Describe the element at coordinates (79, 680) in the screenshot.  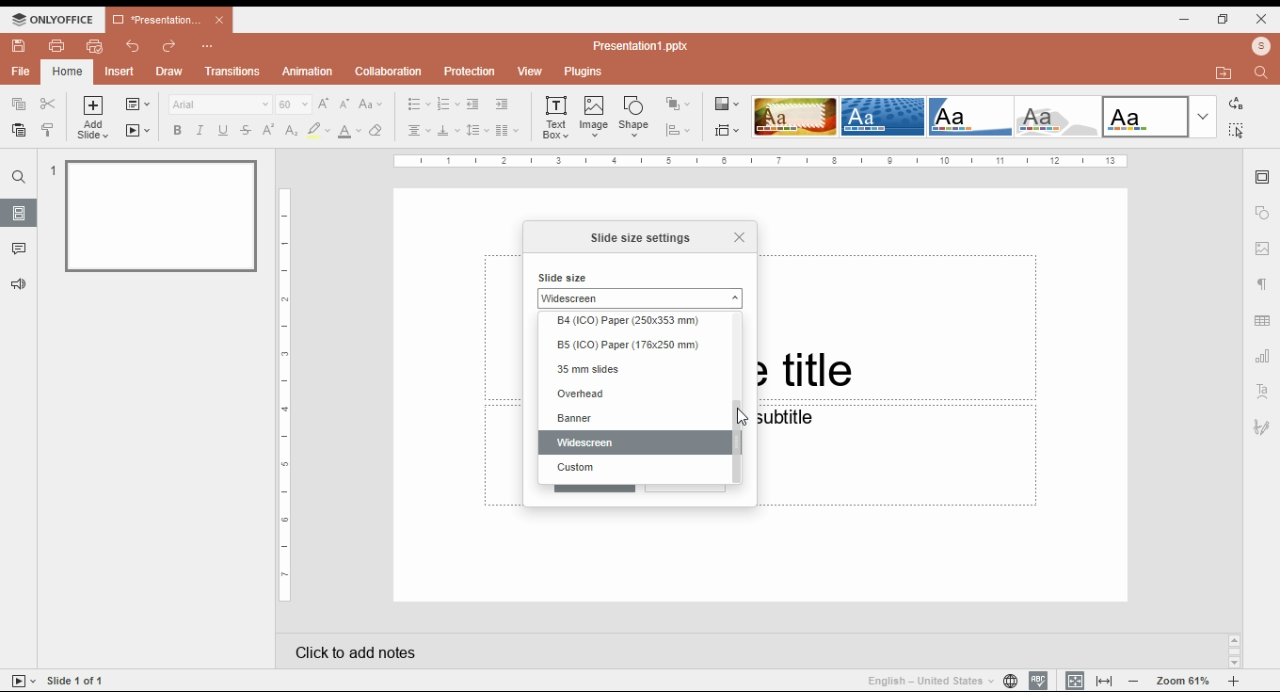
I see `Slide 1 of 1` at that location.